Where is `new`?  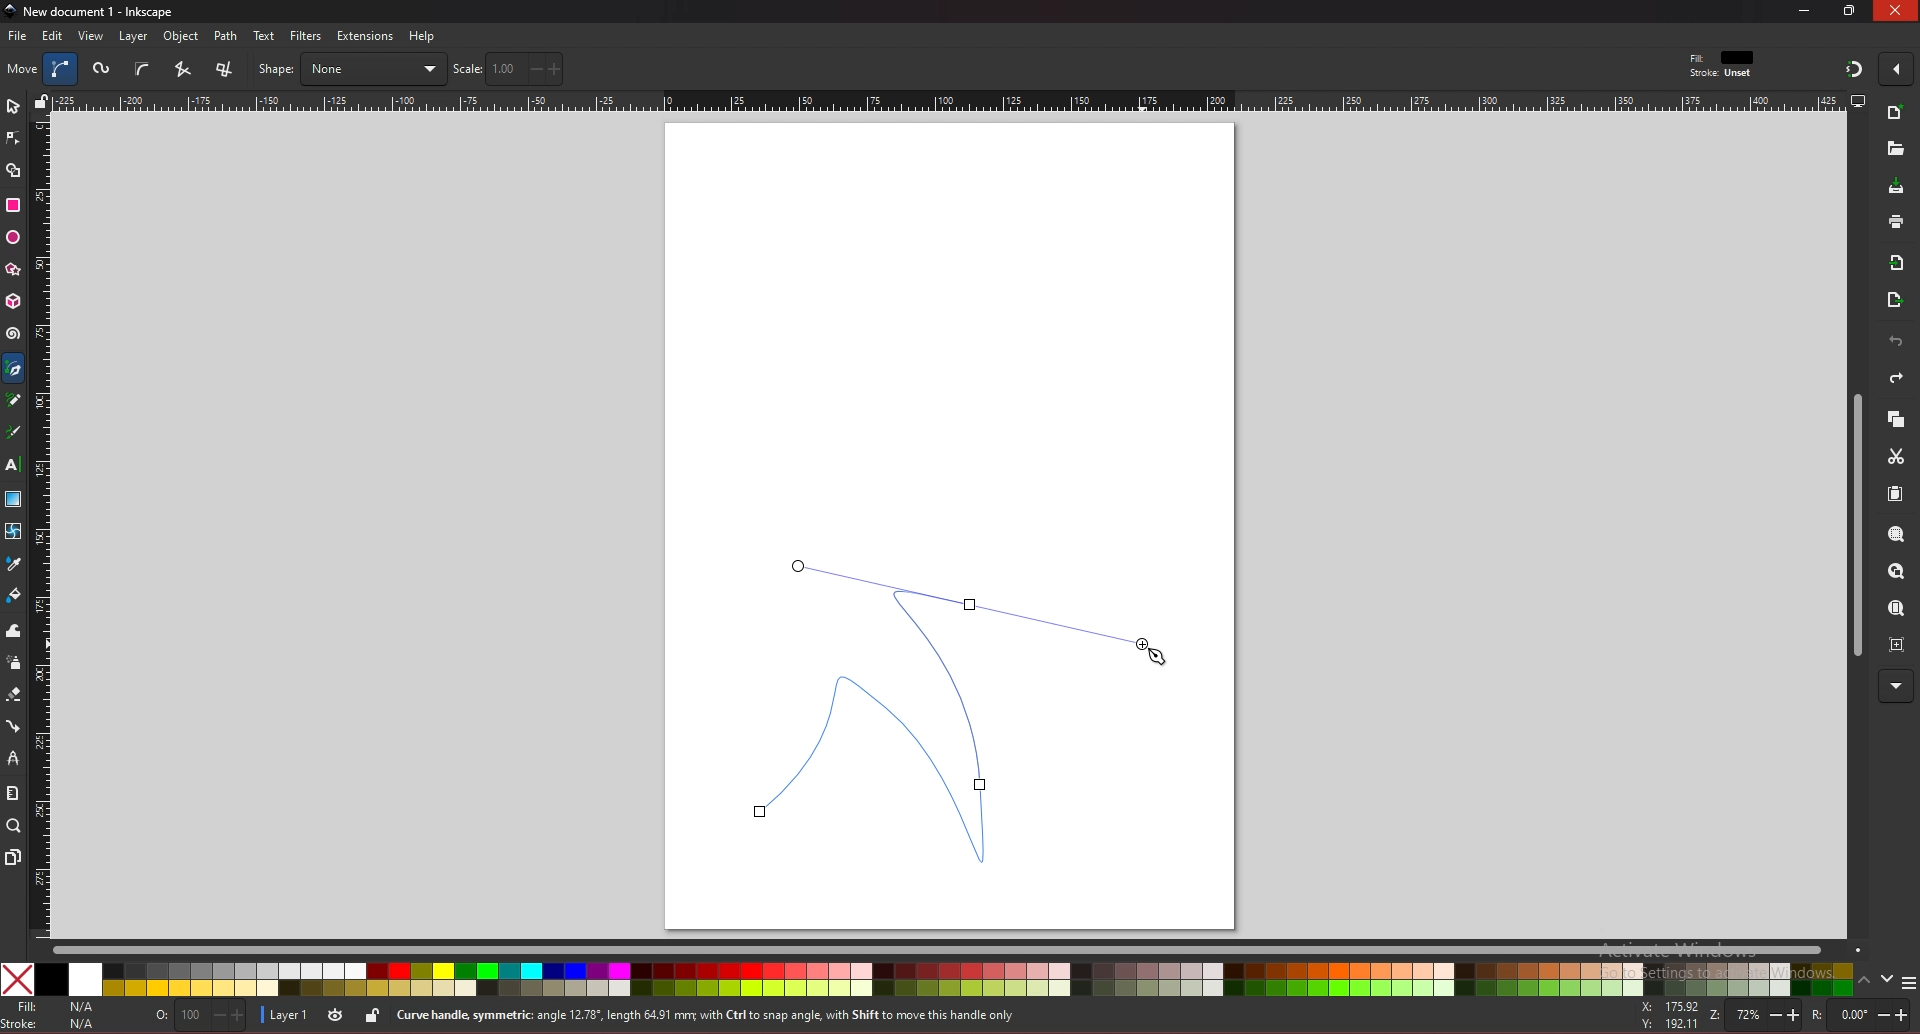 new is located at coordinates (1896, 115).